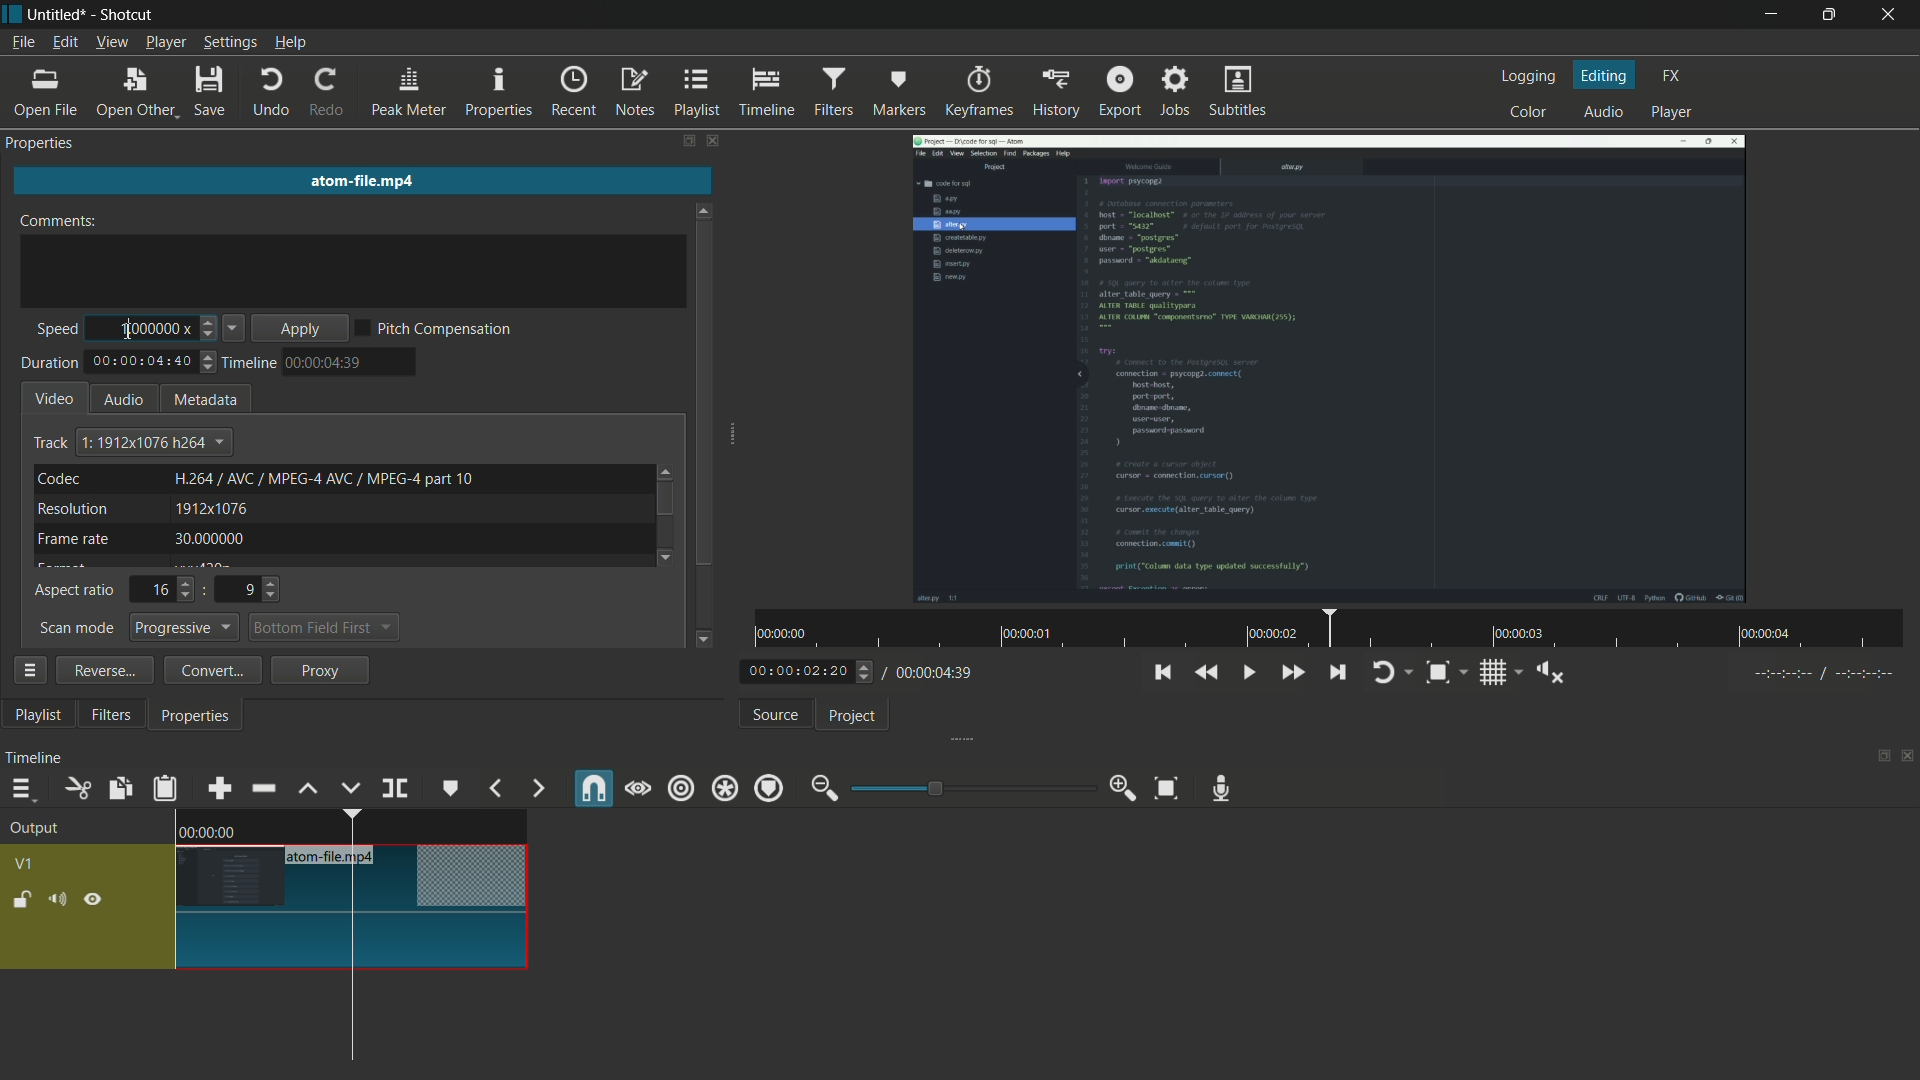 The width and height of the screenshot is (1920, 1080). I want to click on paste, so click(164, 788).